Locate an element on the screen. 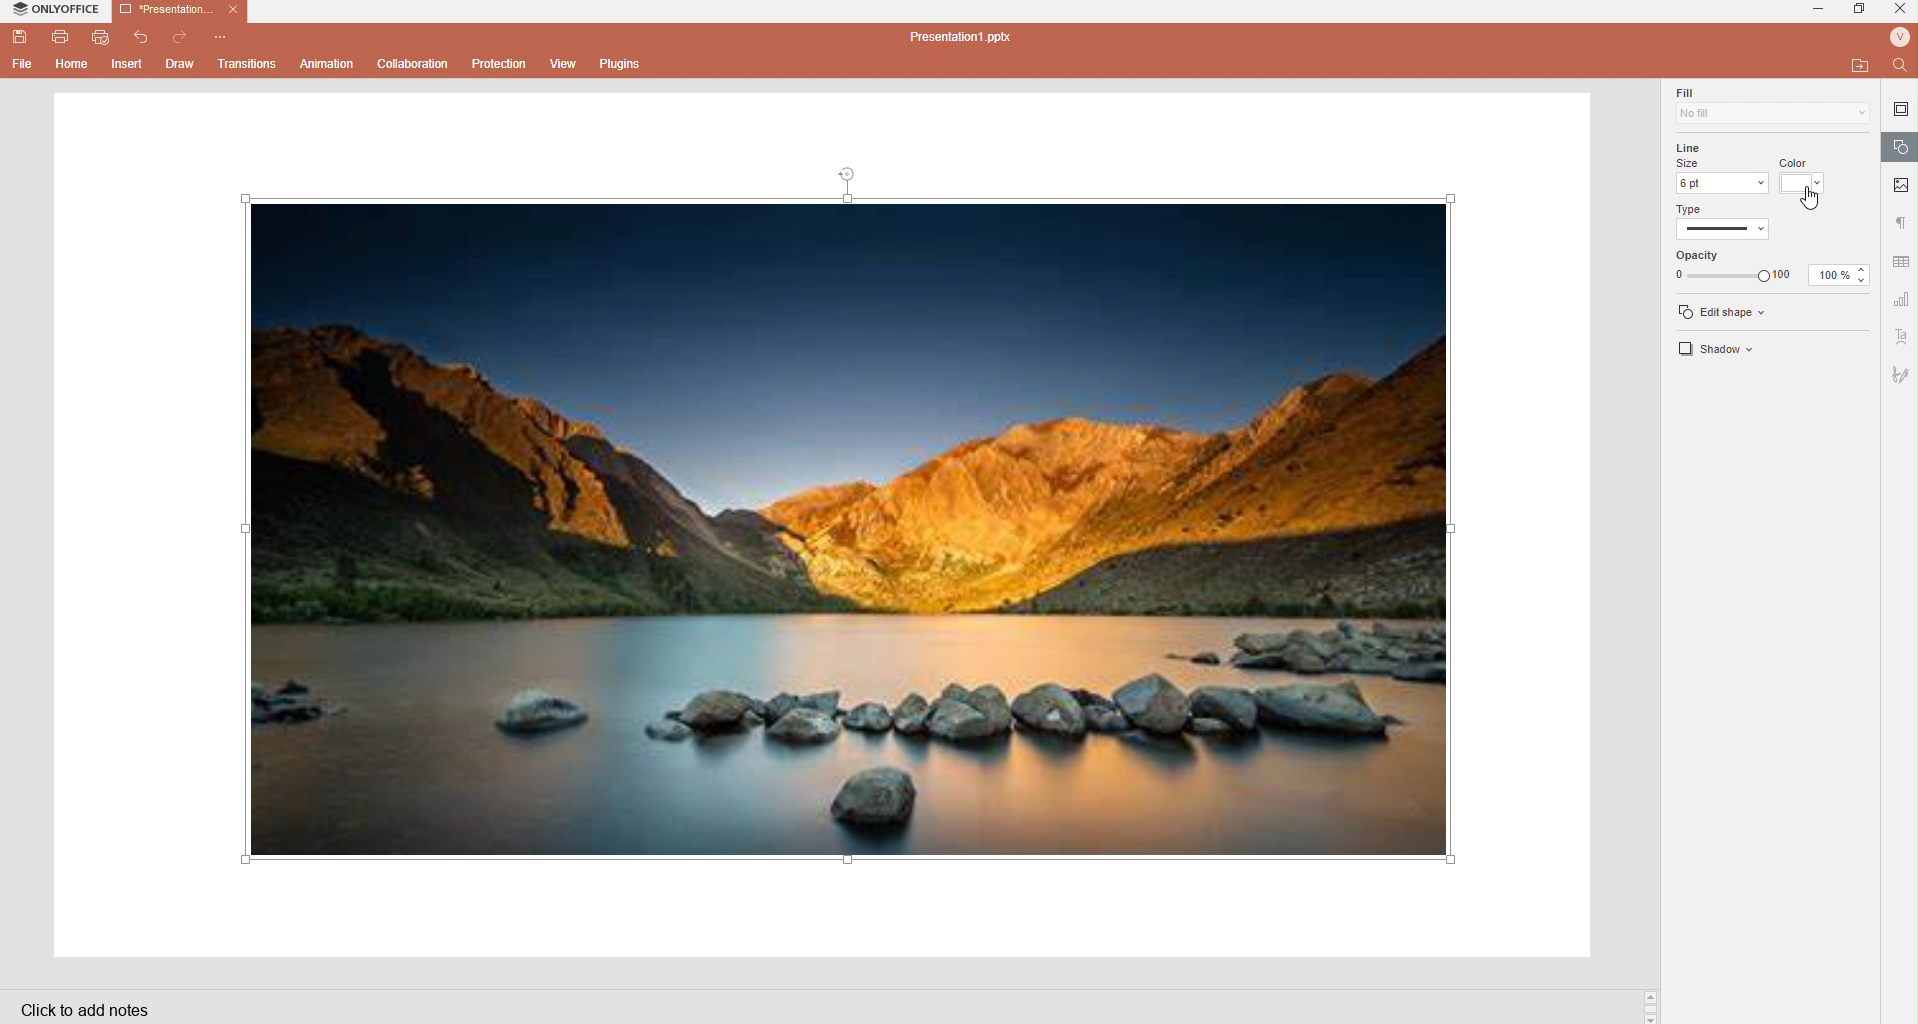 Image resolution: width=1918 pixels, height=1024 pixels. Close is located at coordinates (1901, 12).